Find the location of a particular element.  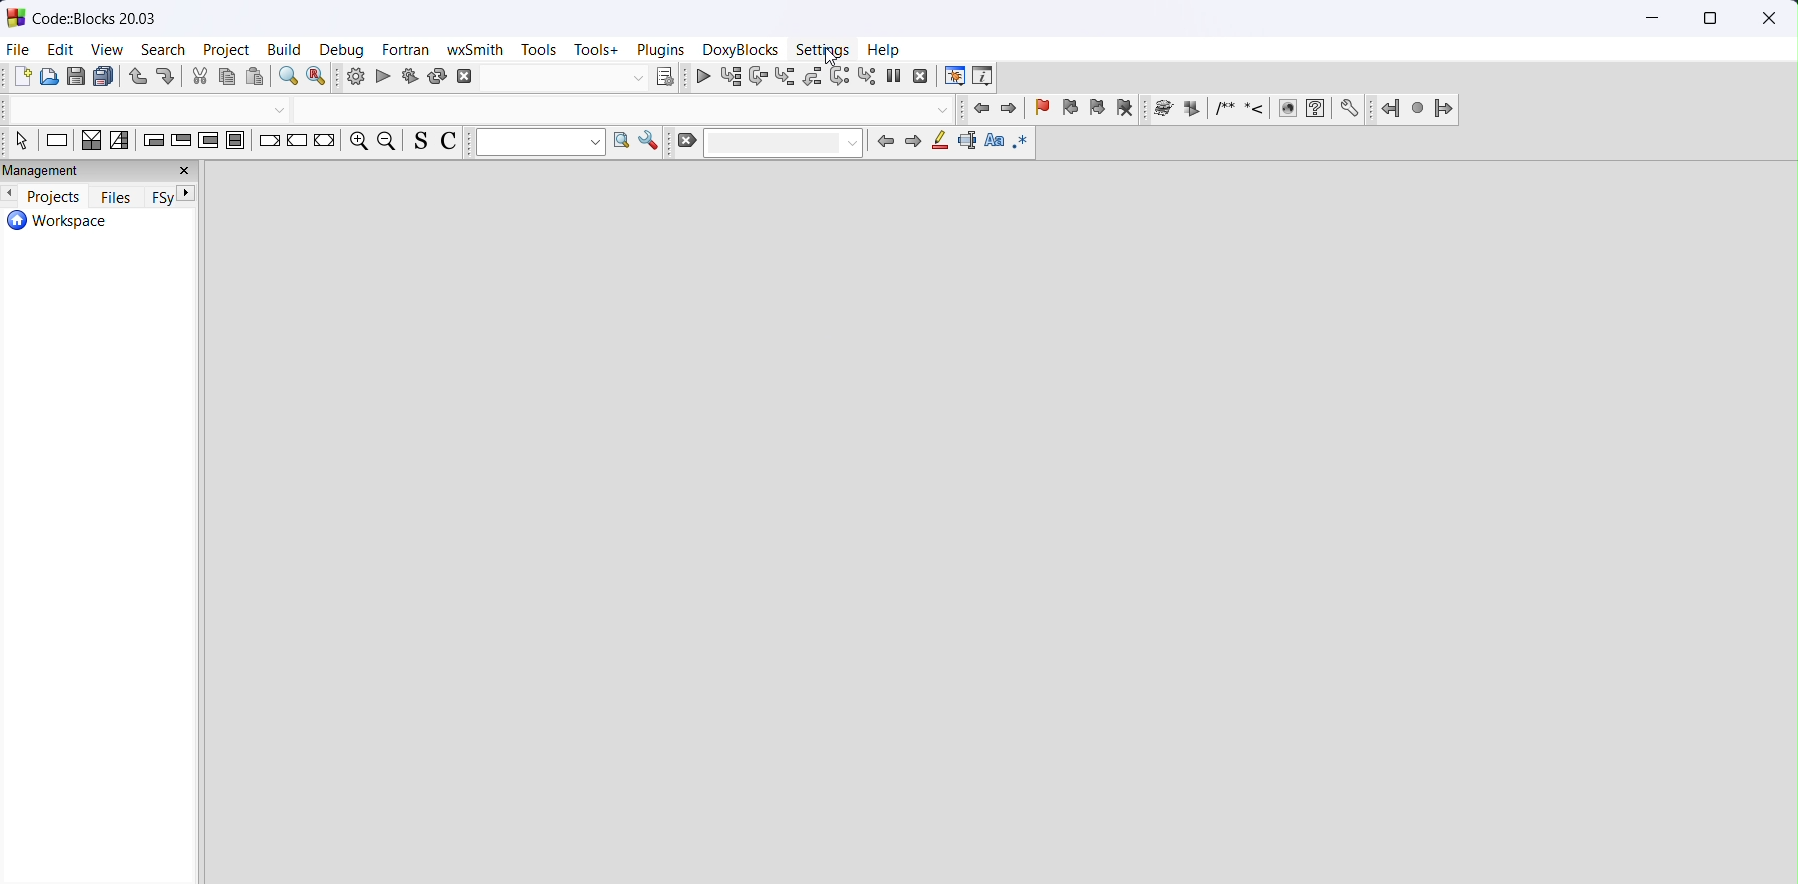

jump forward is located at coordinates (1012, 109).